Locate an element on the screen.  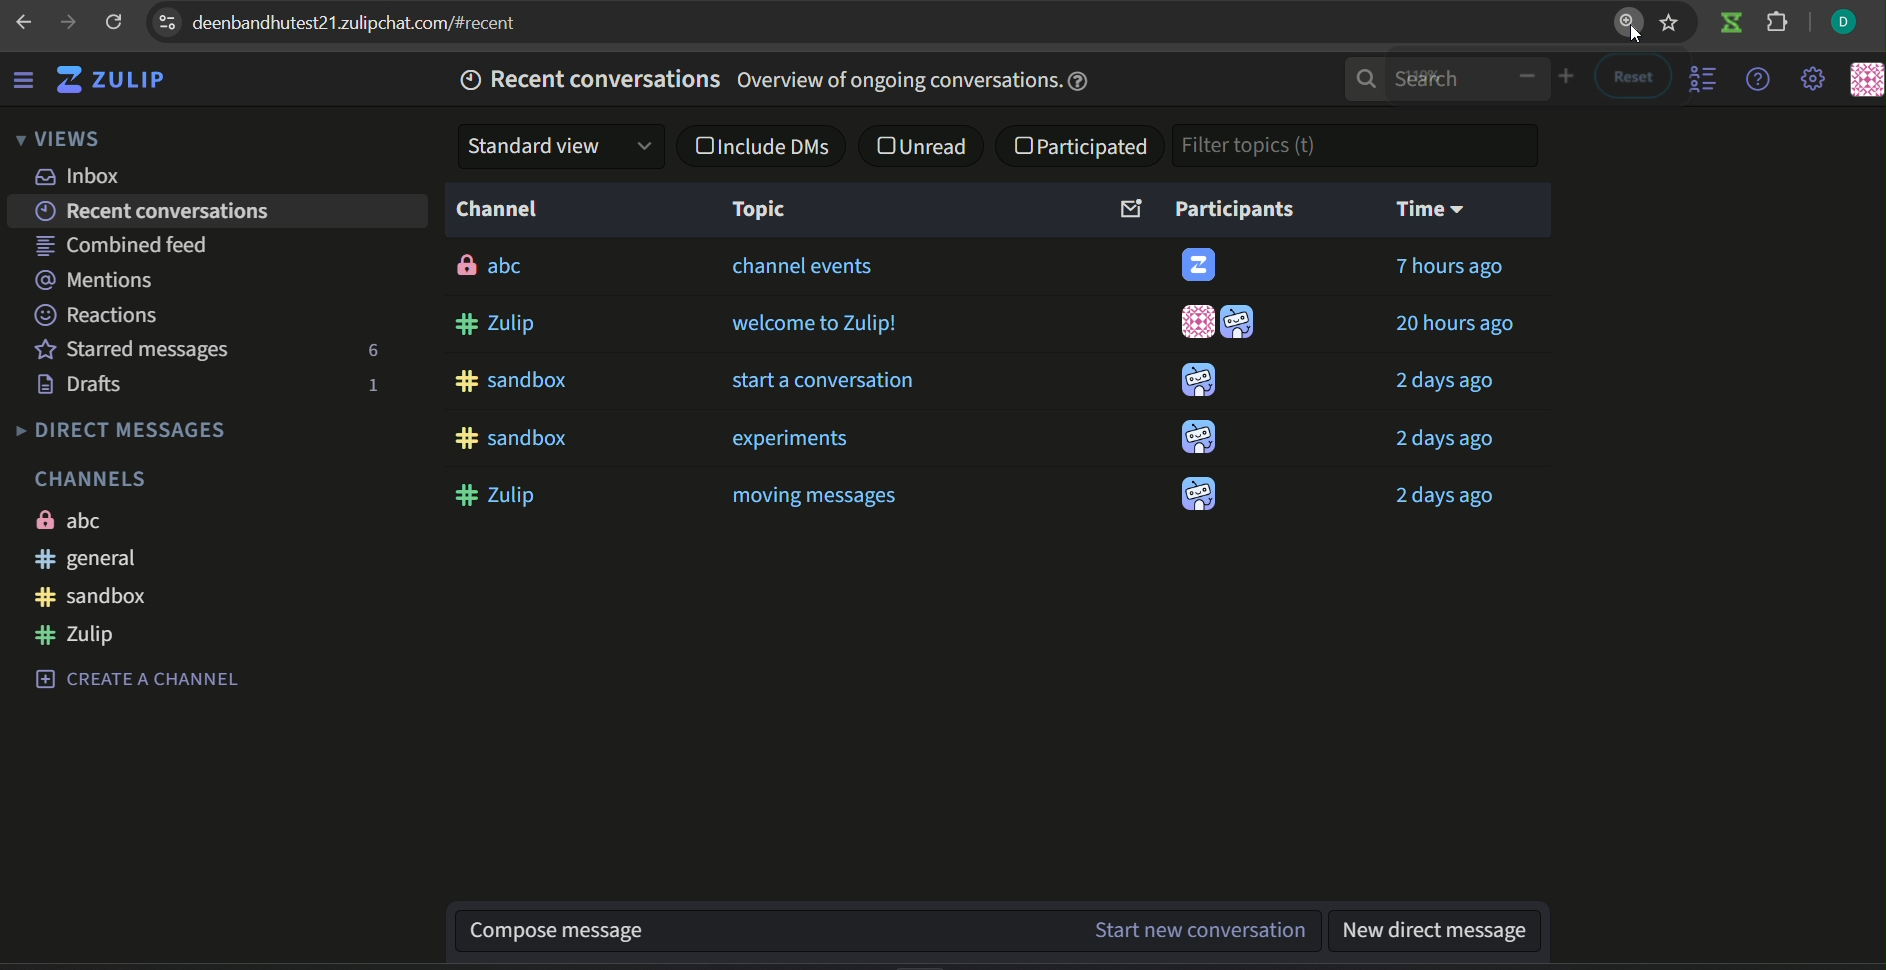
abc is located at coordinates (493, 266).